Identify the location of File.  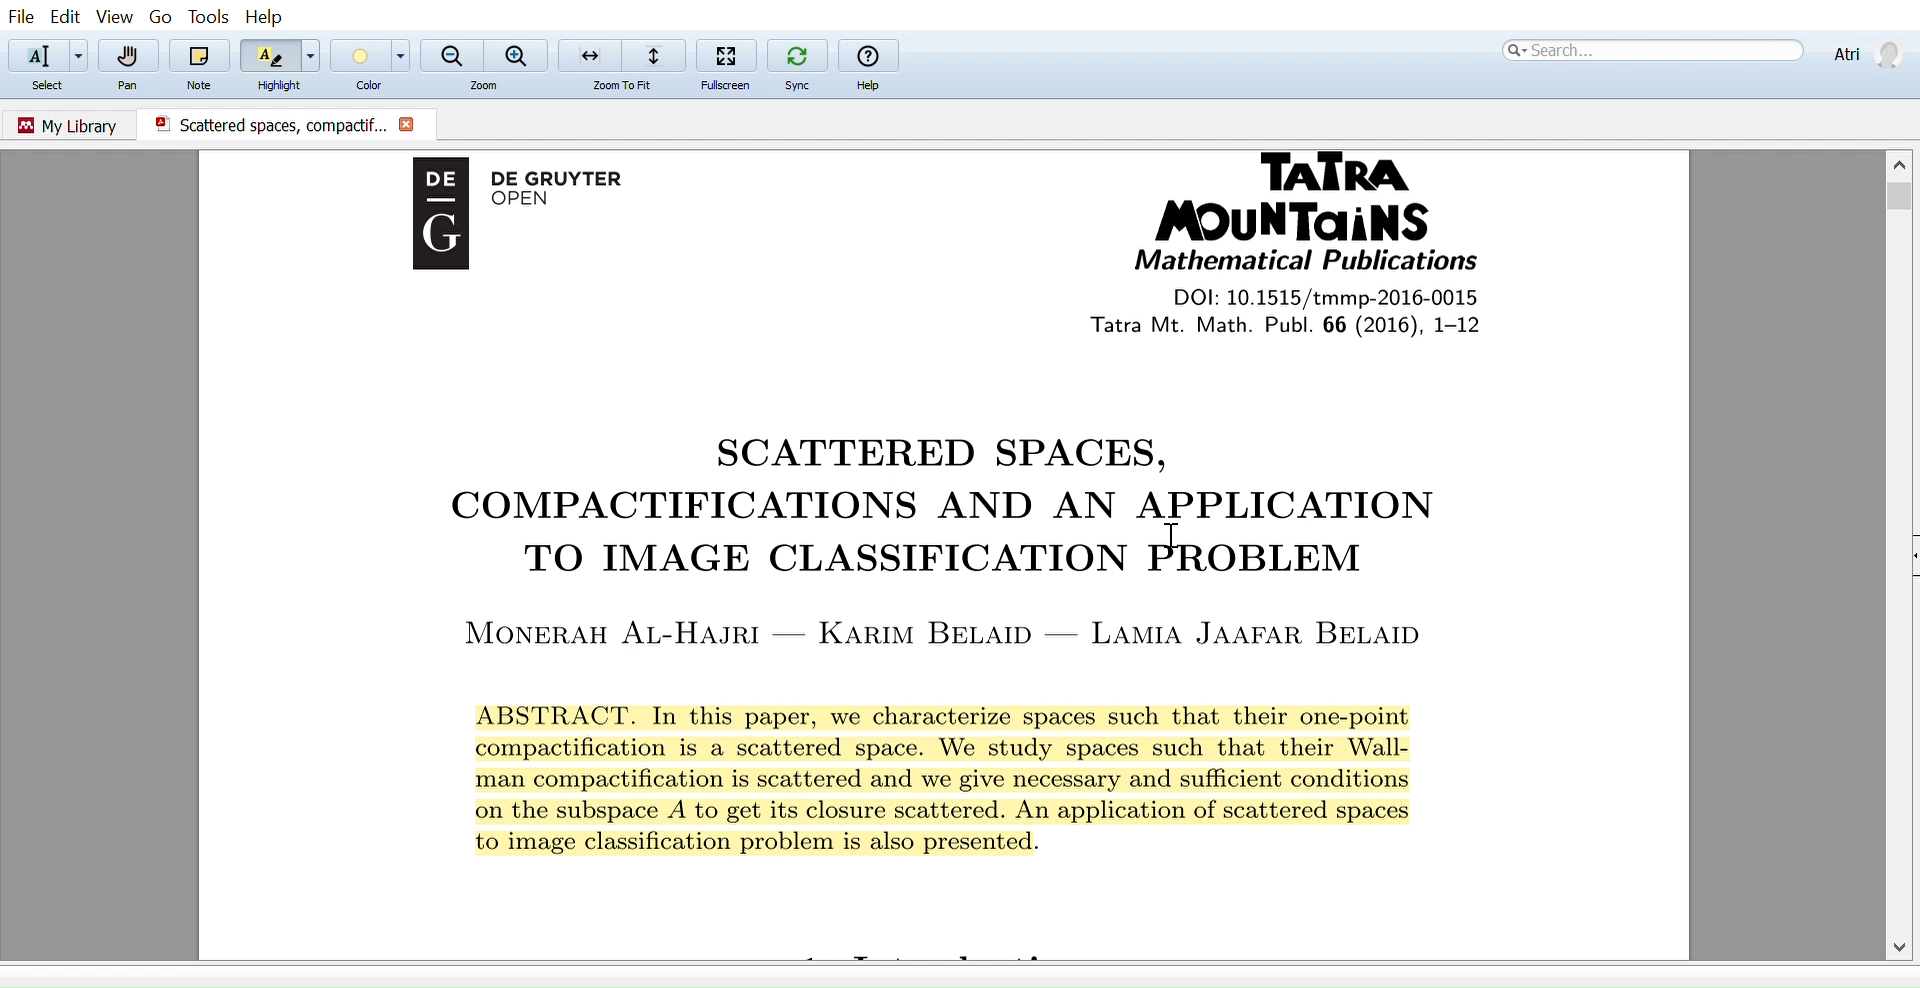
(21, 16).